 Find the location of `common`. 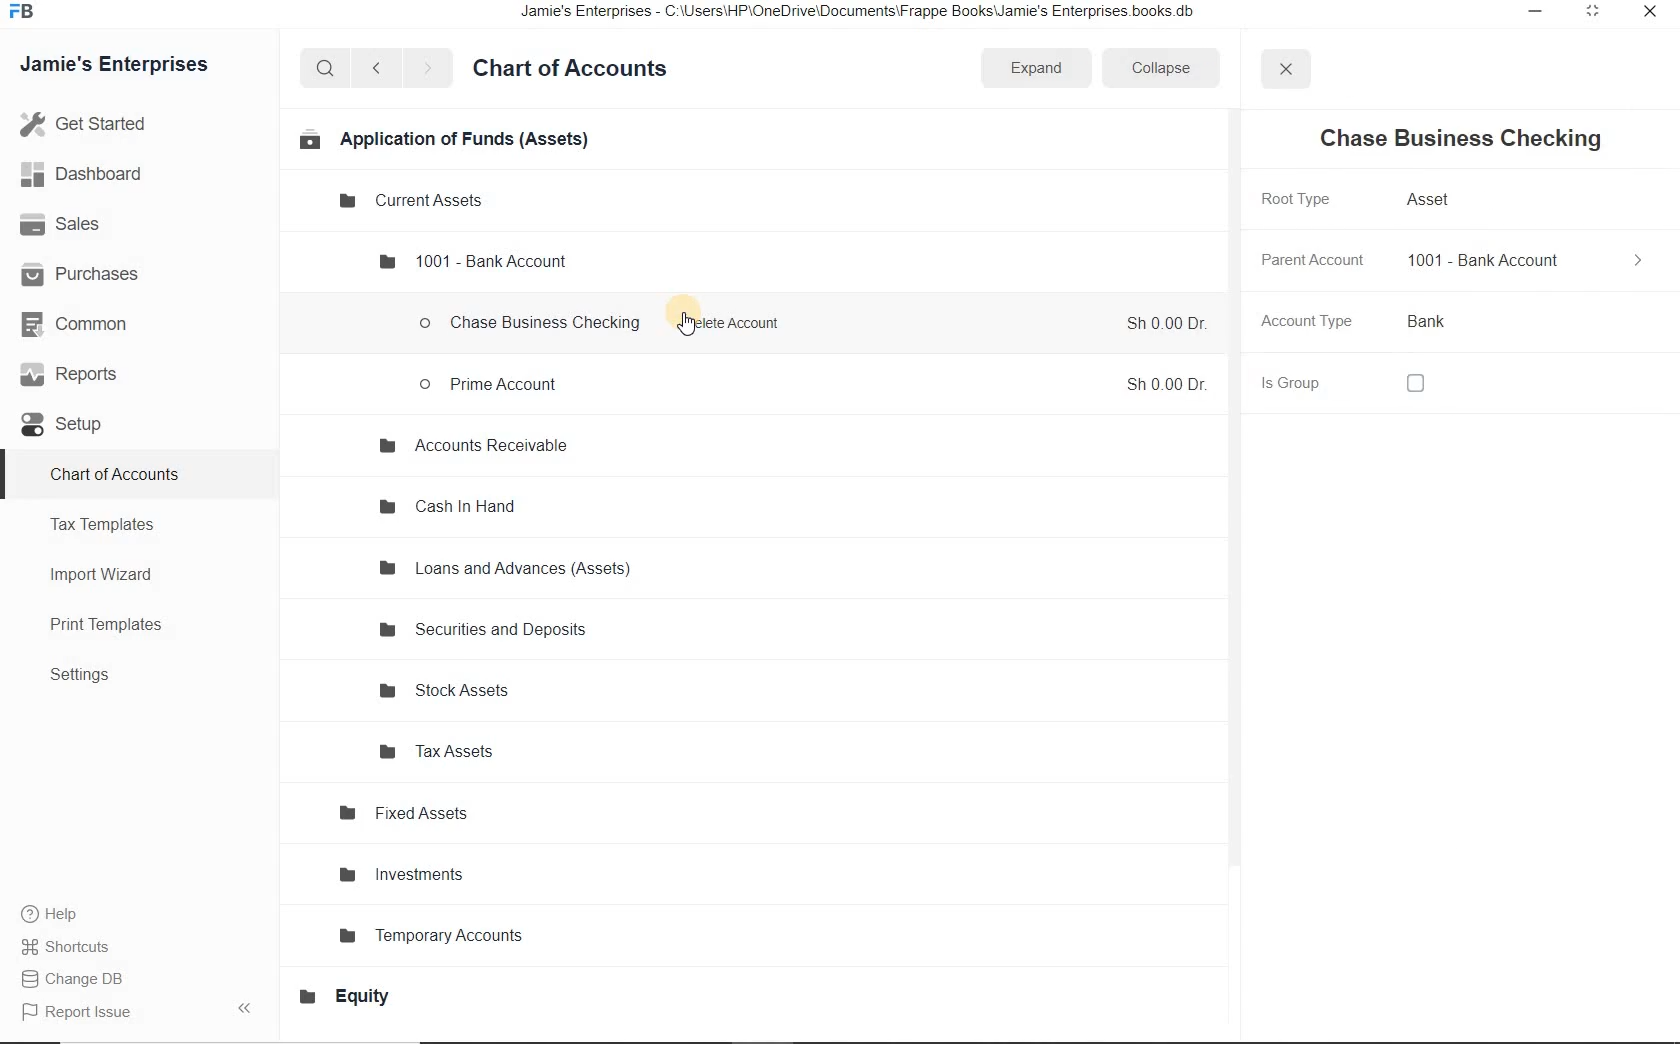

common is located at coordinates (93, 327).